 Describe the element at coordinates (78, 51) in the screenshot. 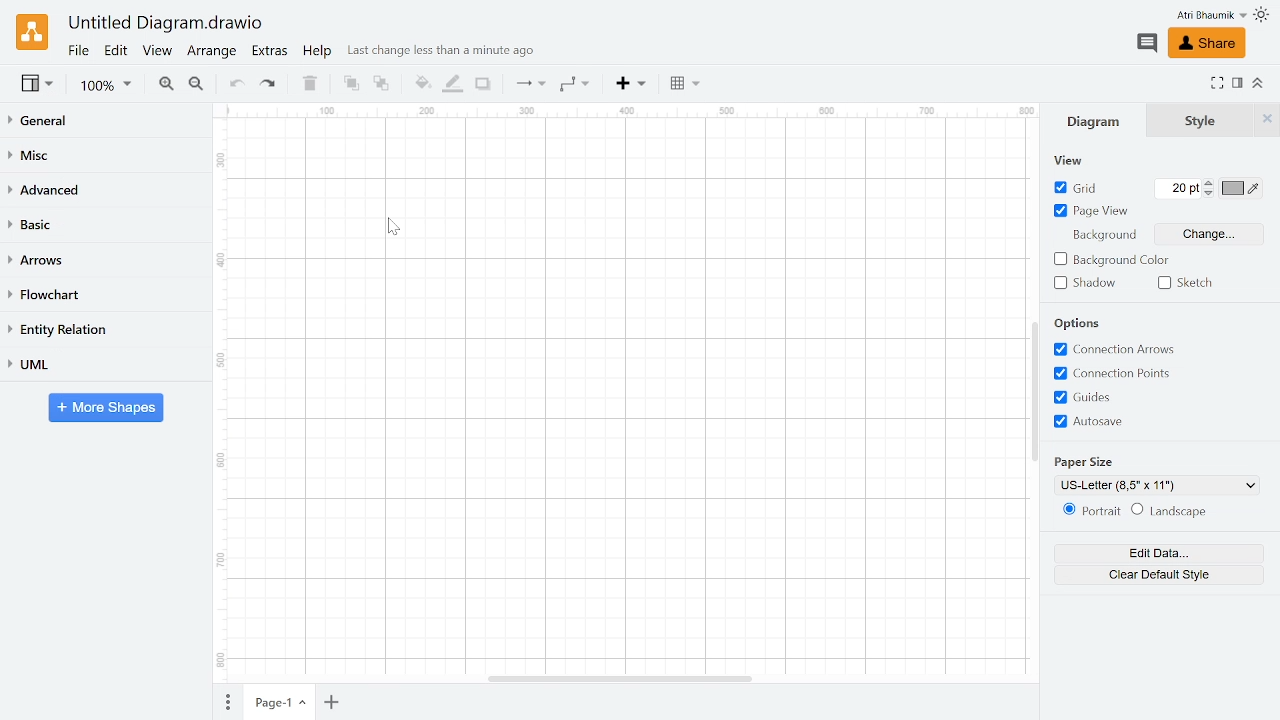

I see `File` at that location.